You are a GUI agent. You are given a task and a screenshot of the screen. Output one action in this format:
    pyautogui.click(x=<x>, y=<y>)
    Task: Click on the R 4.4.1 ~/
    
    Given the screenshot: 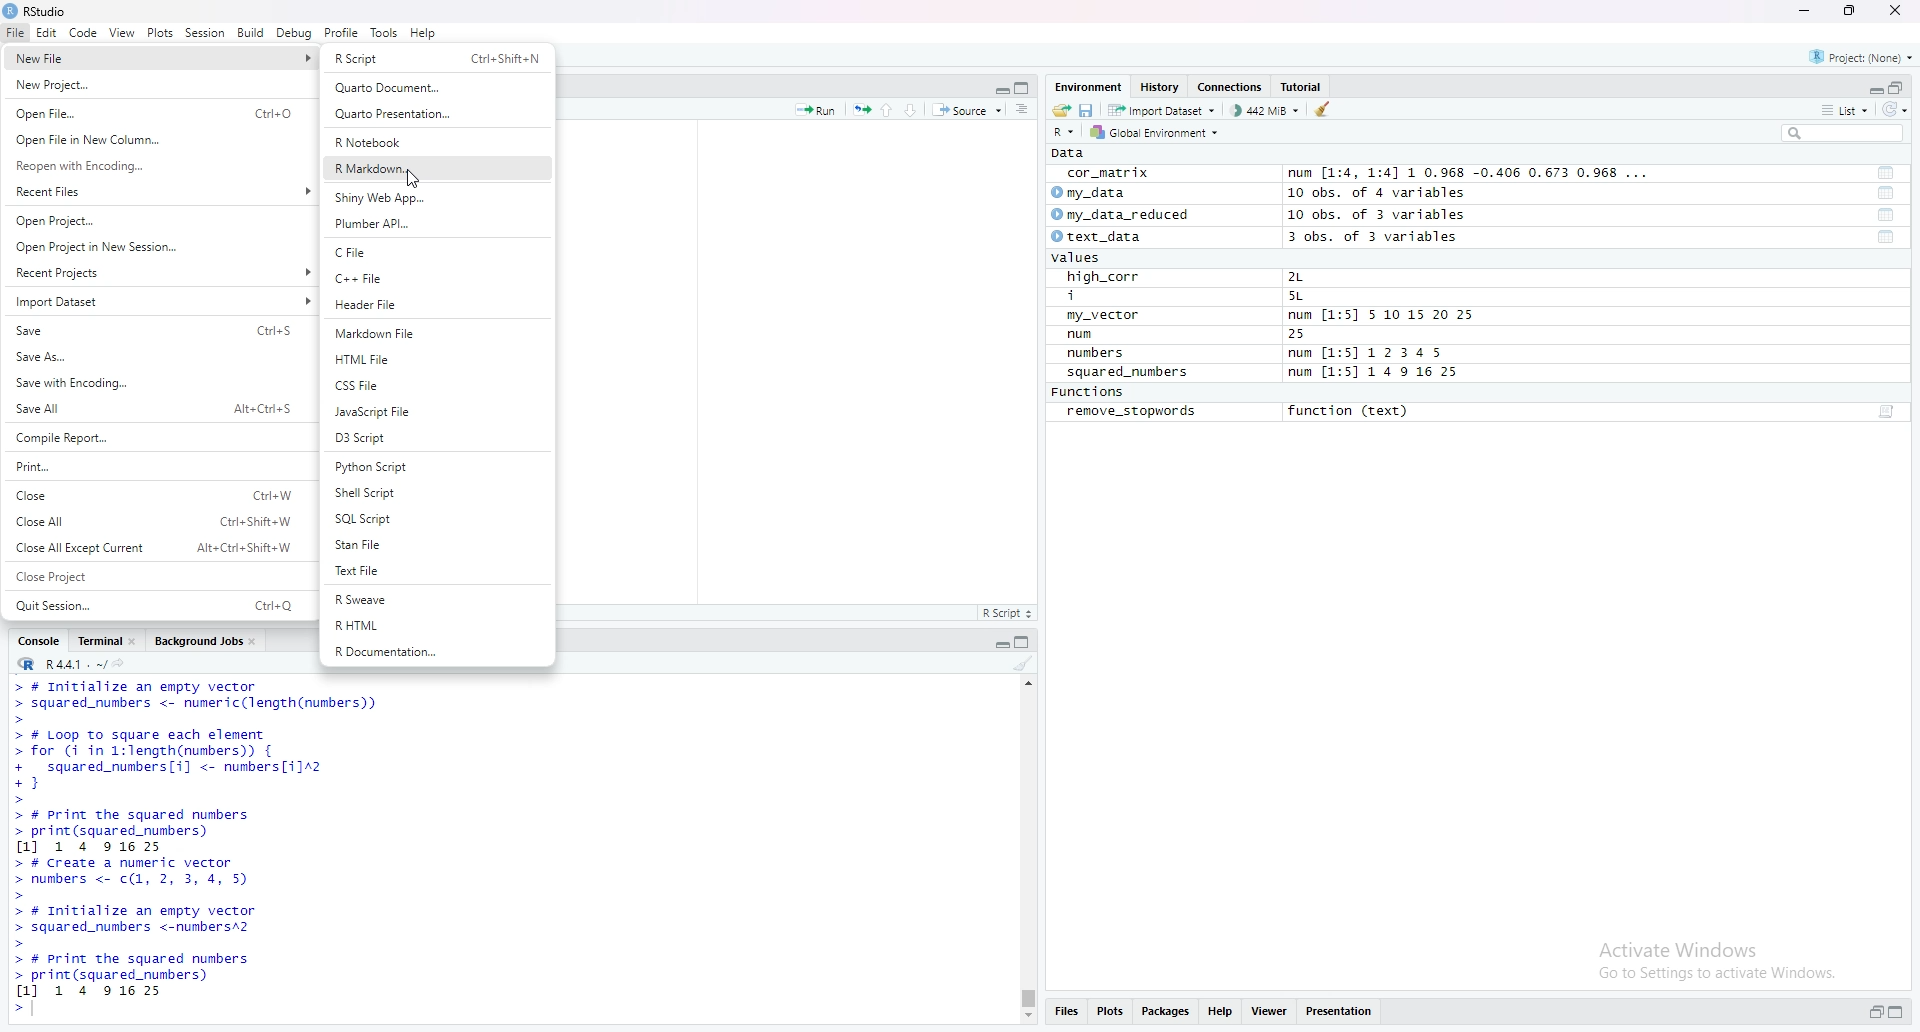 What is the action you would take?
    pyautogui.click(x=55, y=666)
    